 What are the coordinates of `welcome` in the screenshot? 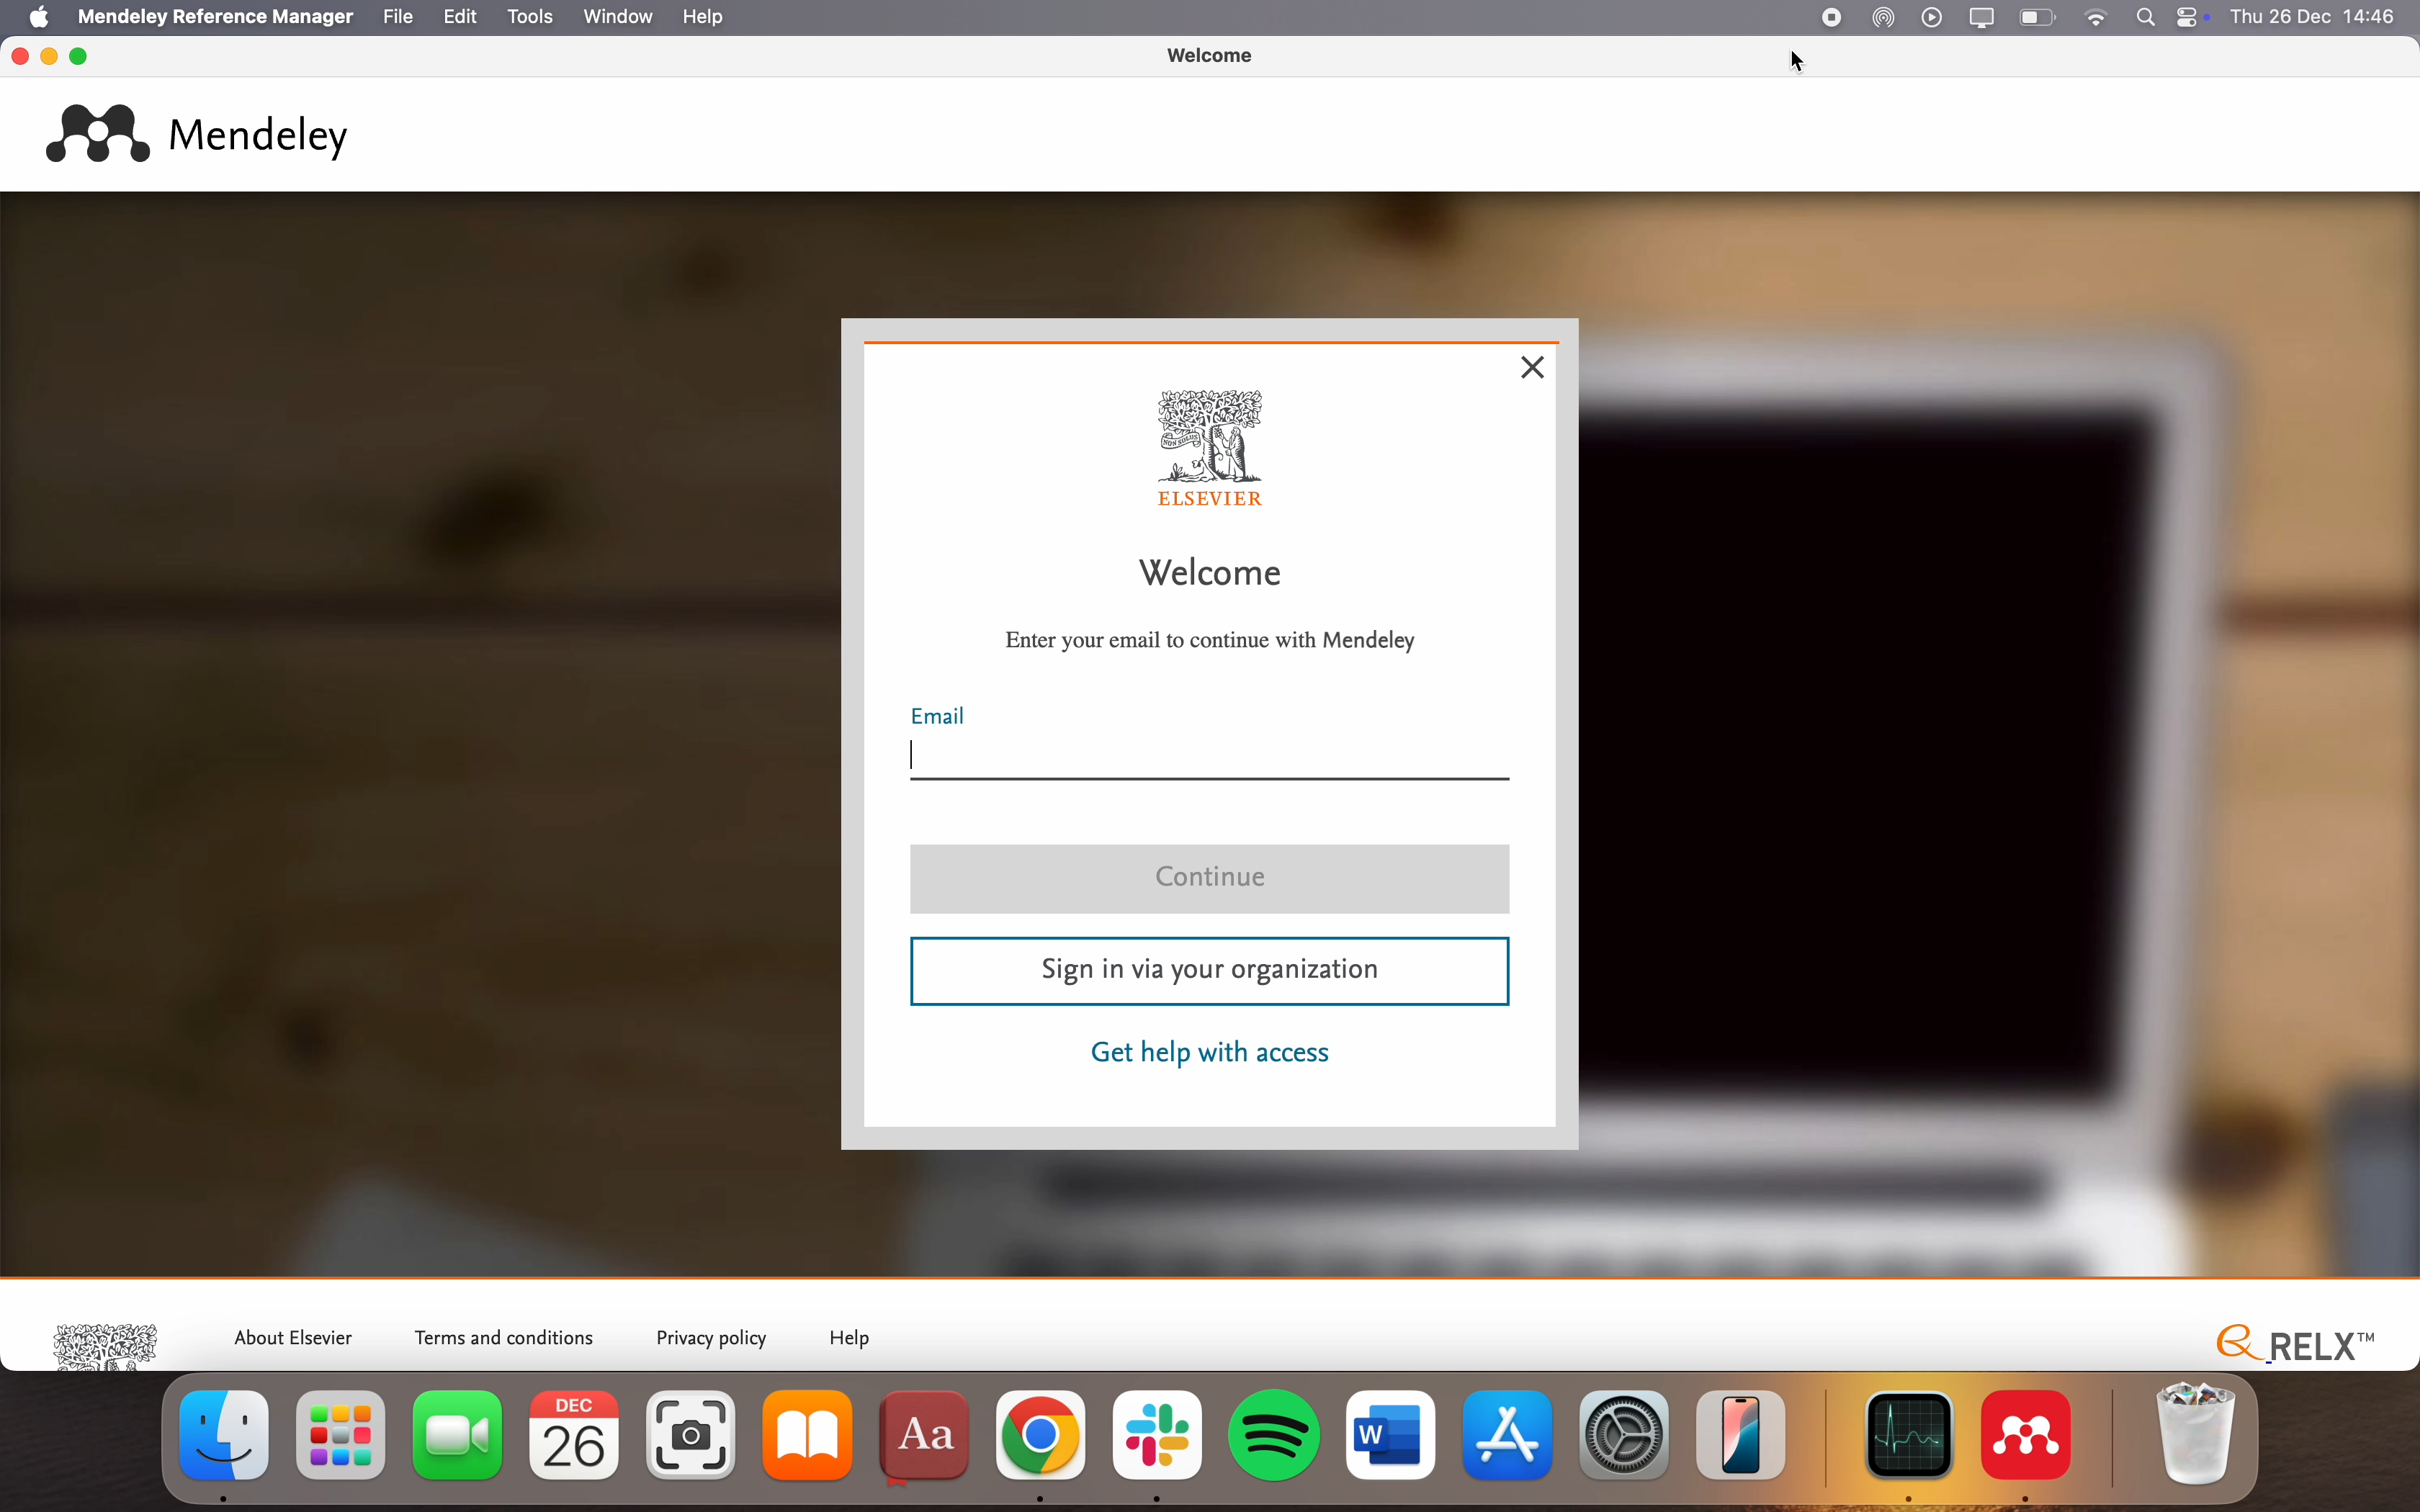 It's located at (1209, 54).